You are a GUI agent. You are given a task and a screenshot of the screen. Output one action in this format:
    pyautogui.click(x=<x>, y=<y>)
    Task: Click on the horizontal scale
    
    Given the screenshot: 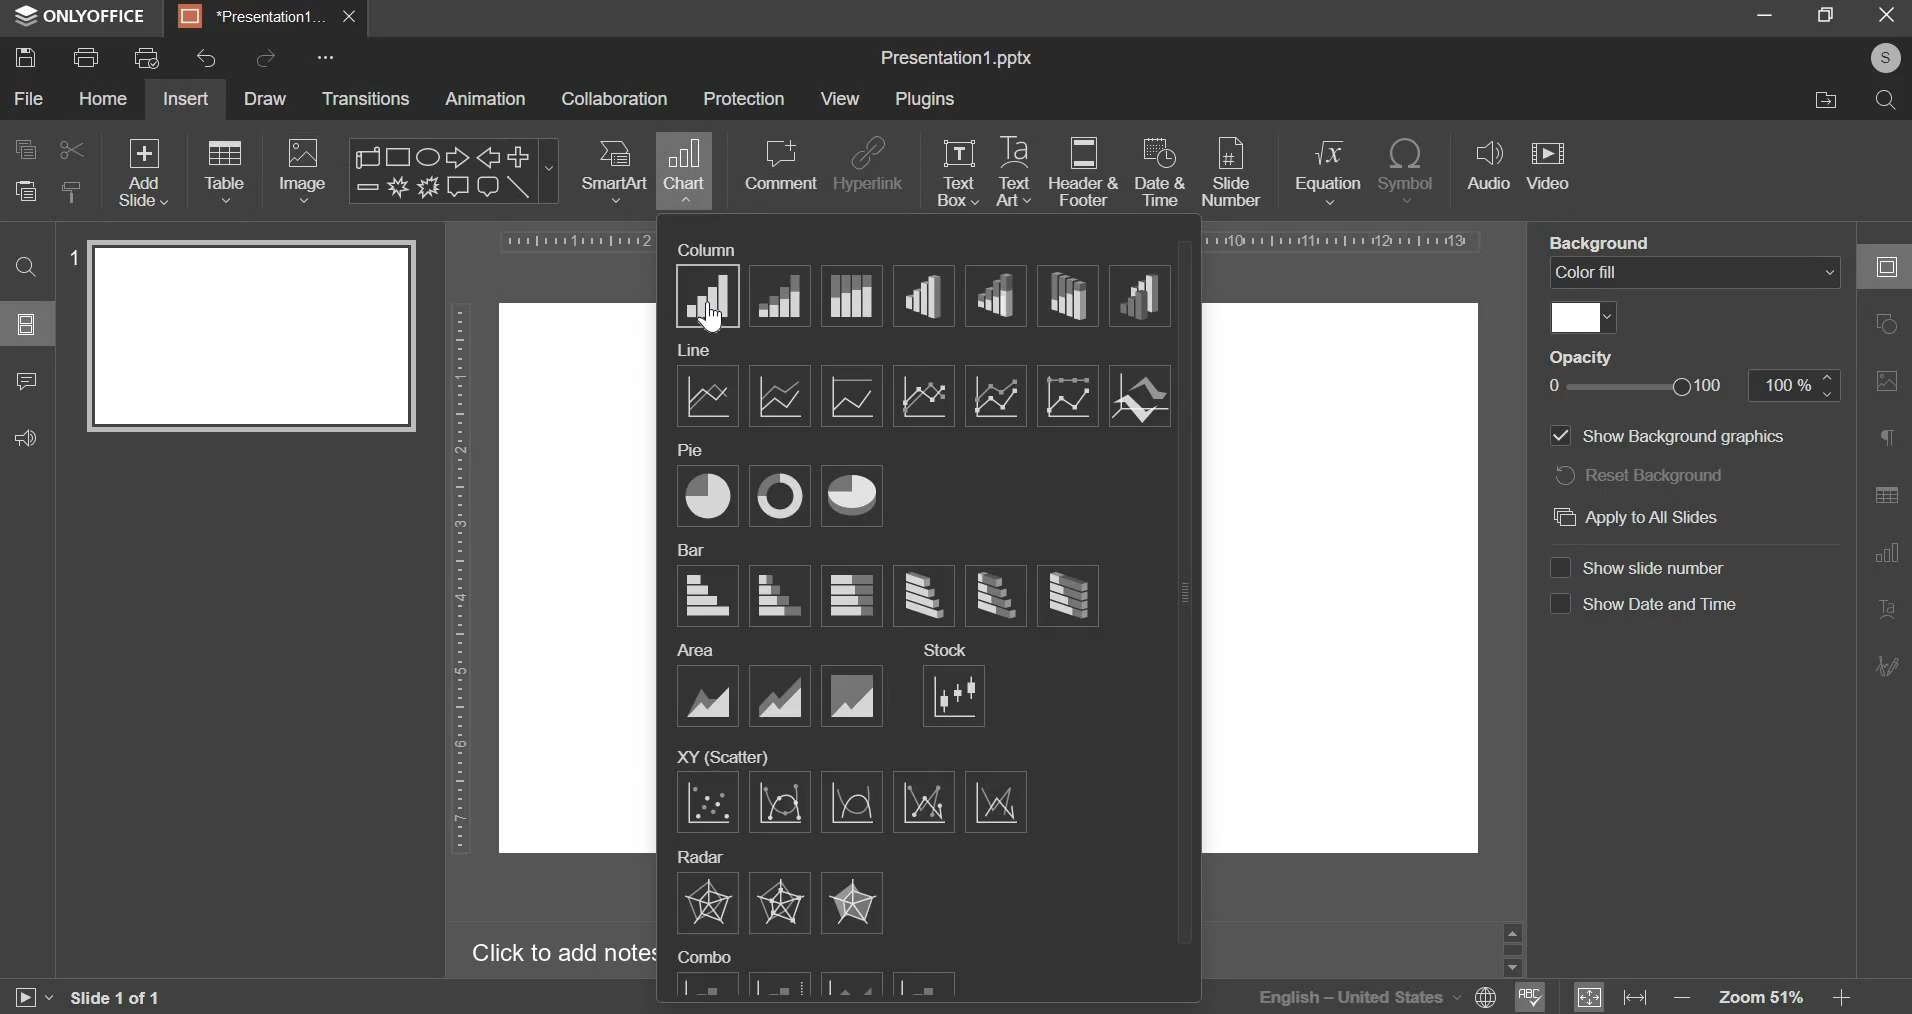 What is the action you would take?
    pyautogui.click(x=580, y=243)
    